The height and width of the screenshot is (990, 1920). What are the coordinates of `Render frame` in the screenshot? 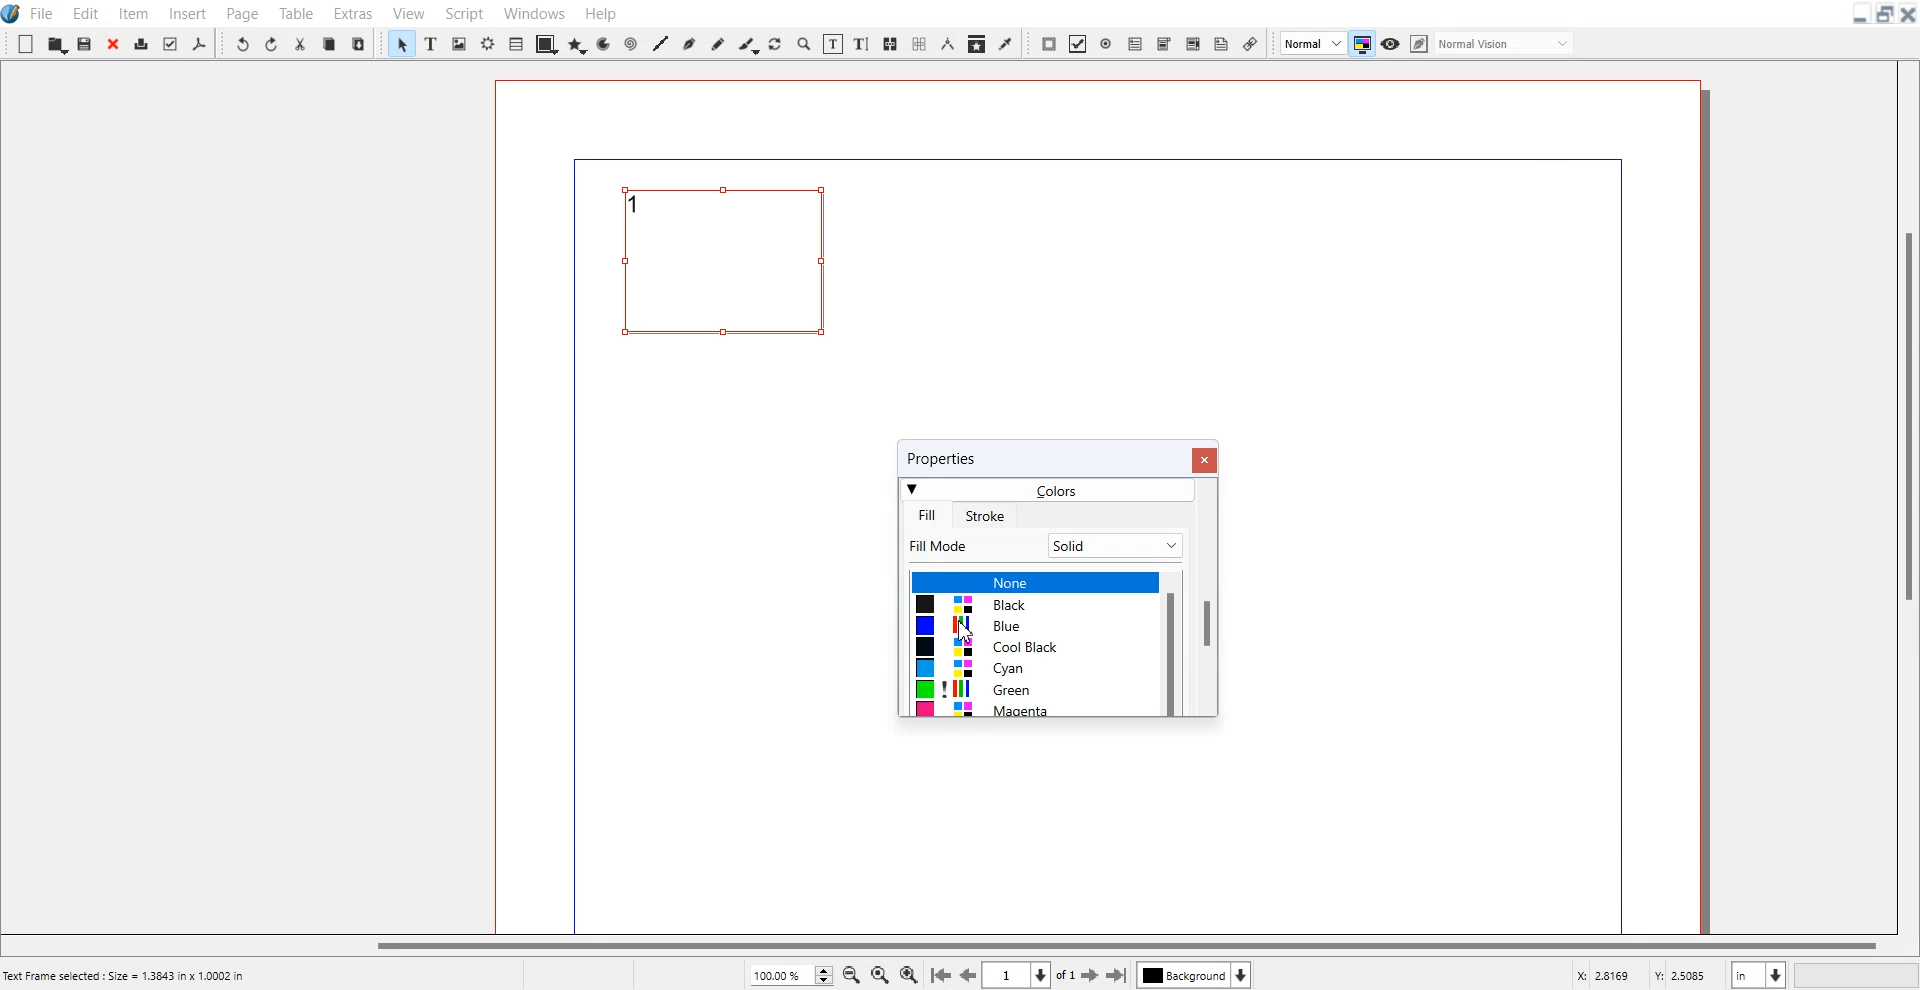 It's located at (487, 43).